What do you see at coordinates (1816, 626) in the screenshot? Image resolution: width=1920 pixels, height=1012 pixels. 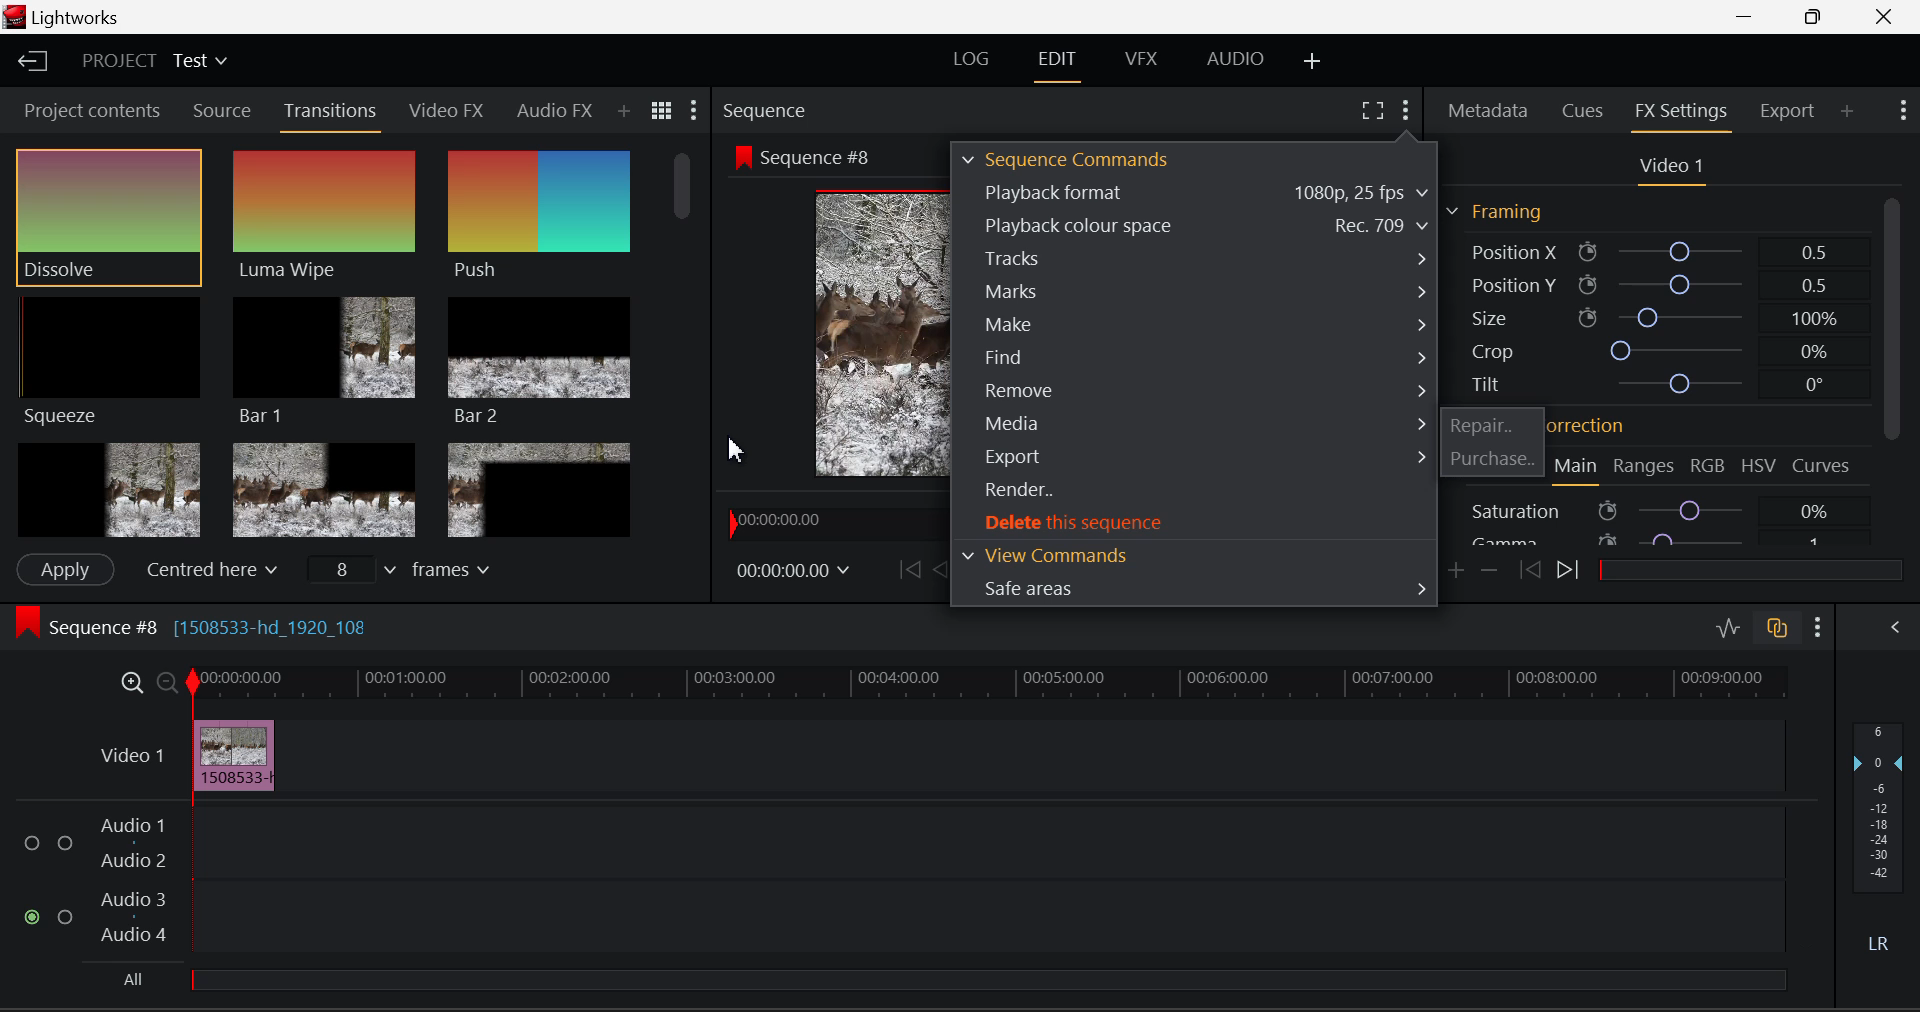 I see `Show Settings` at bounding box center [1816, 626].